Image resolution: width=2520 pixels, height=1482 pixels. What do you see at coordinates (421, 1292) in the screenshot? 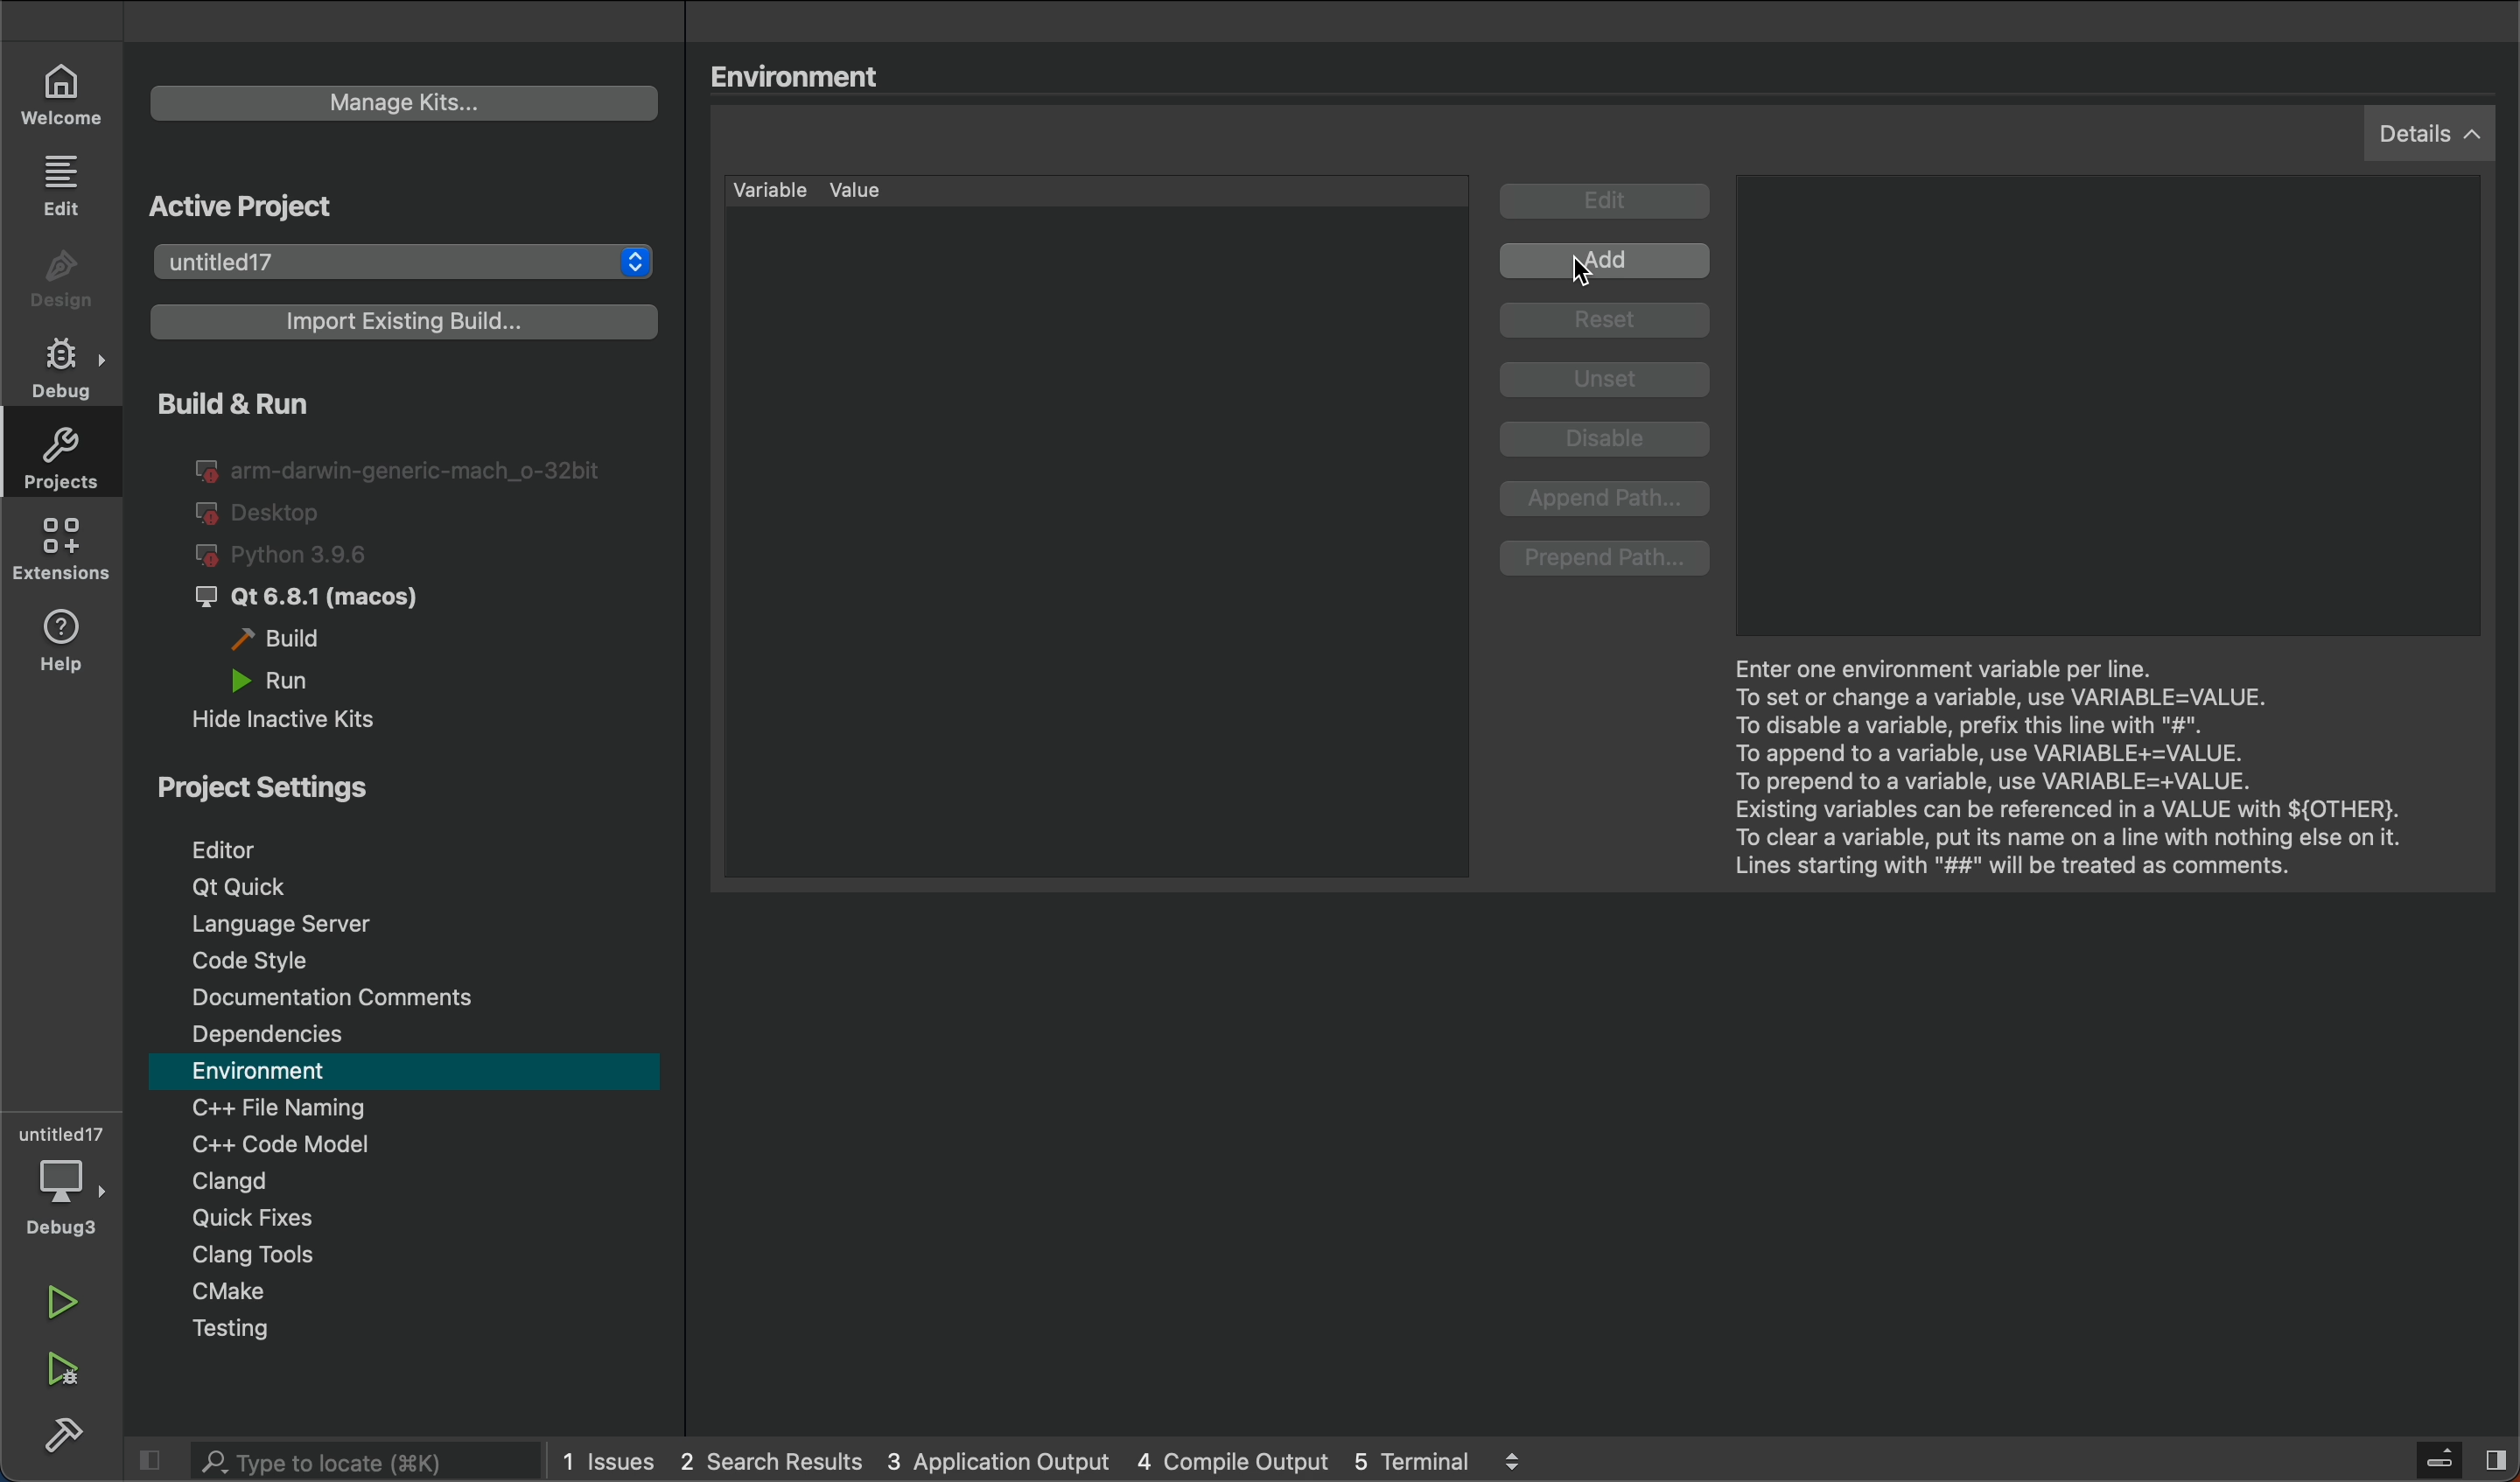
I see `cmake` at bounding box center [421, 1292].